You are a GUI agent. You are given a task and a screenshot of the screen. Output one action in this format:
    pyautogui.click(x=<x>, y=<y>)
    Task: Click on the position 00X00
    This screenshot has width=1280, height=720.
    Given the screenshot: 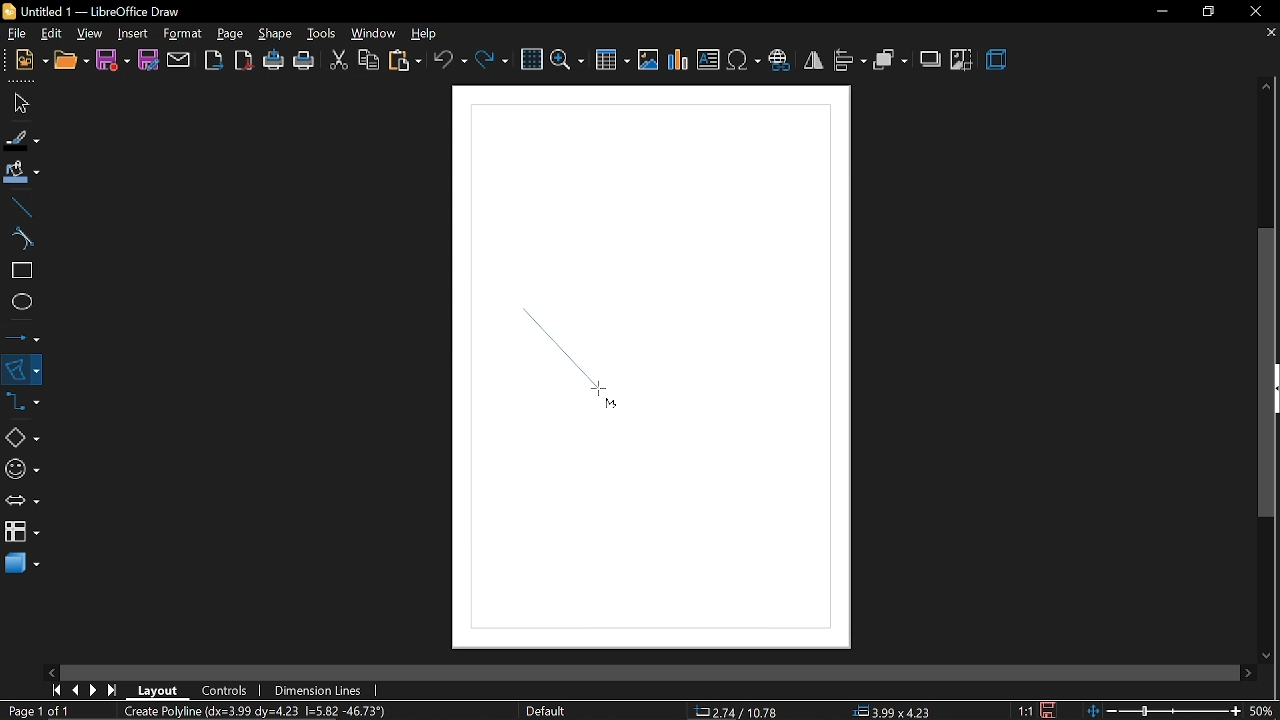 What is the action you would take?
    pyautogui.click(x=892, y=708)
    